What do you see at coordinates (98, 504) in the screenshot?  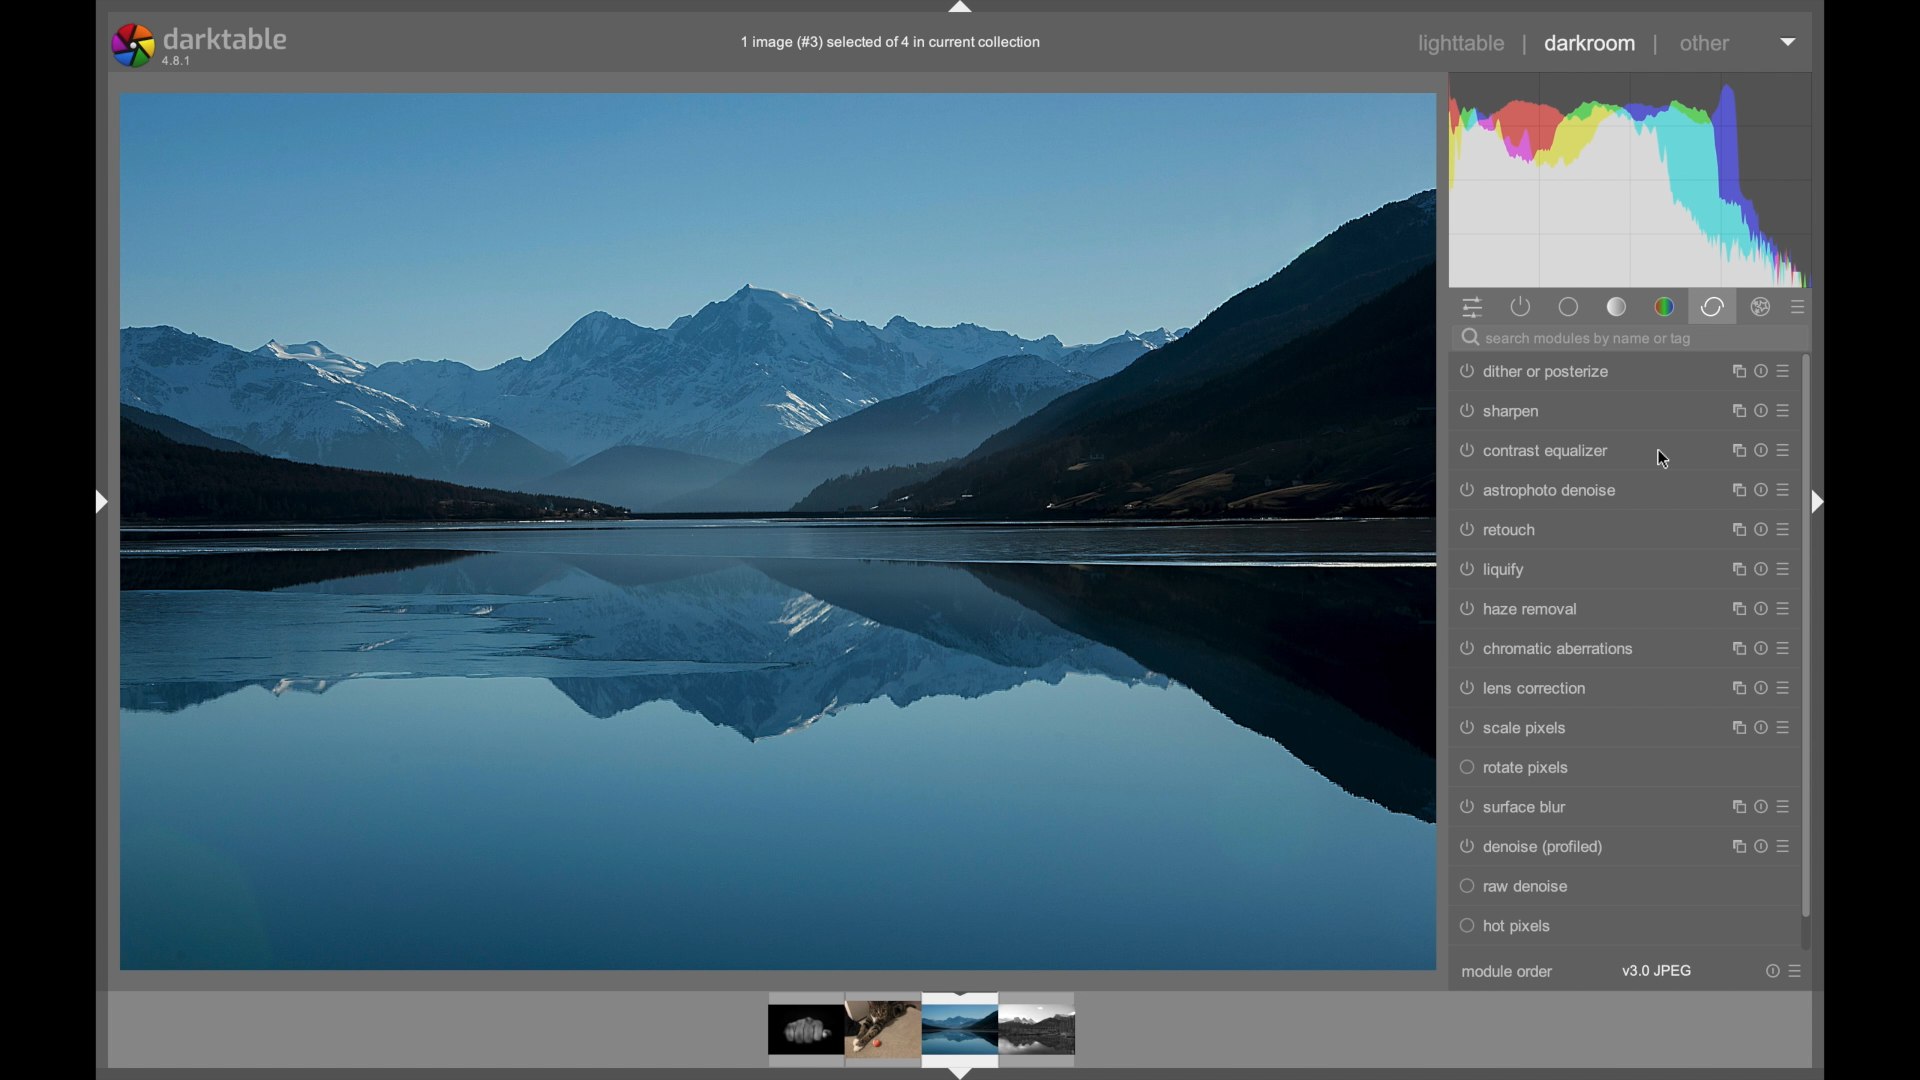 I see `drag handle` at bounding box center [98, 504].